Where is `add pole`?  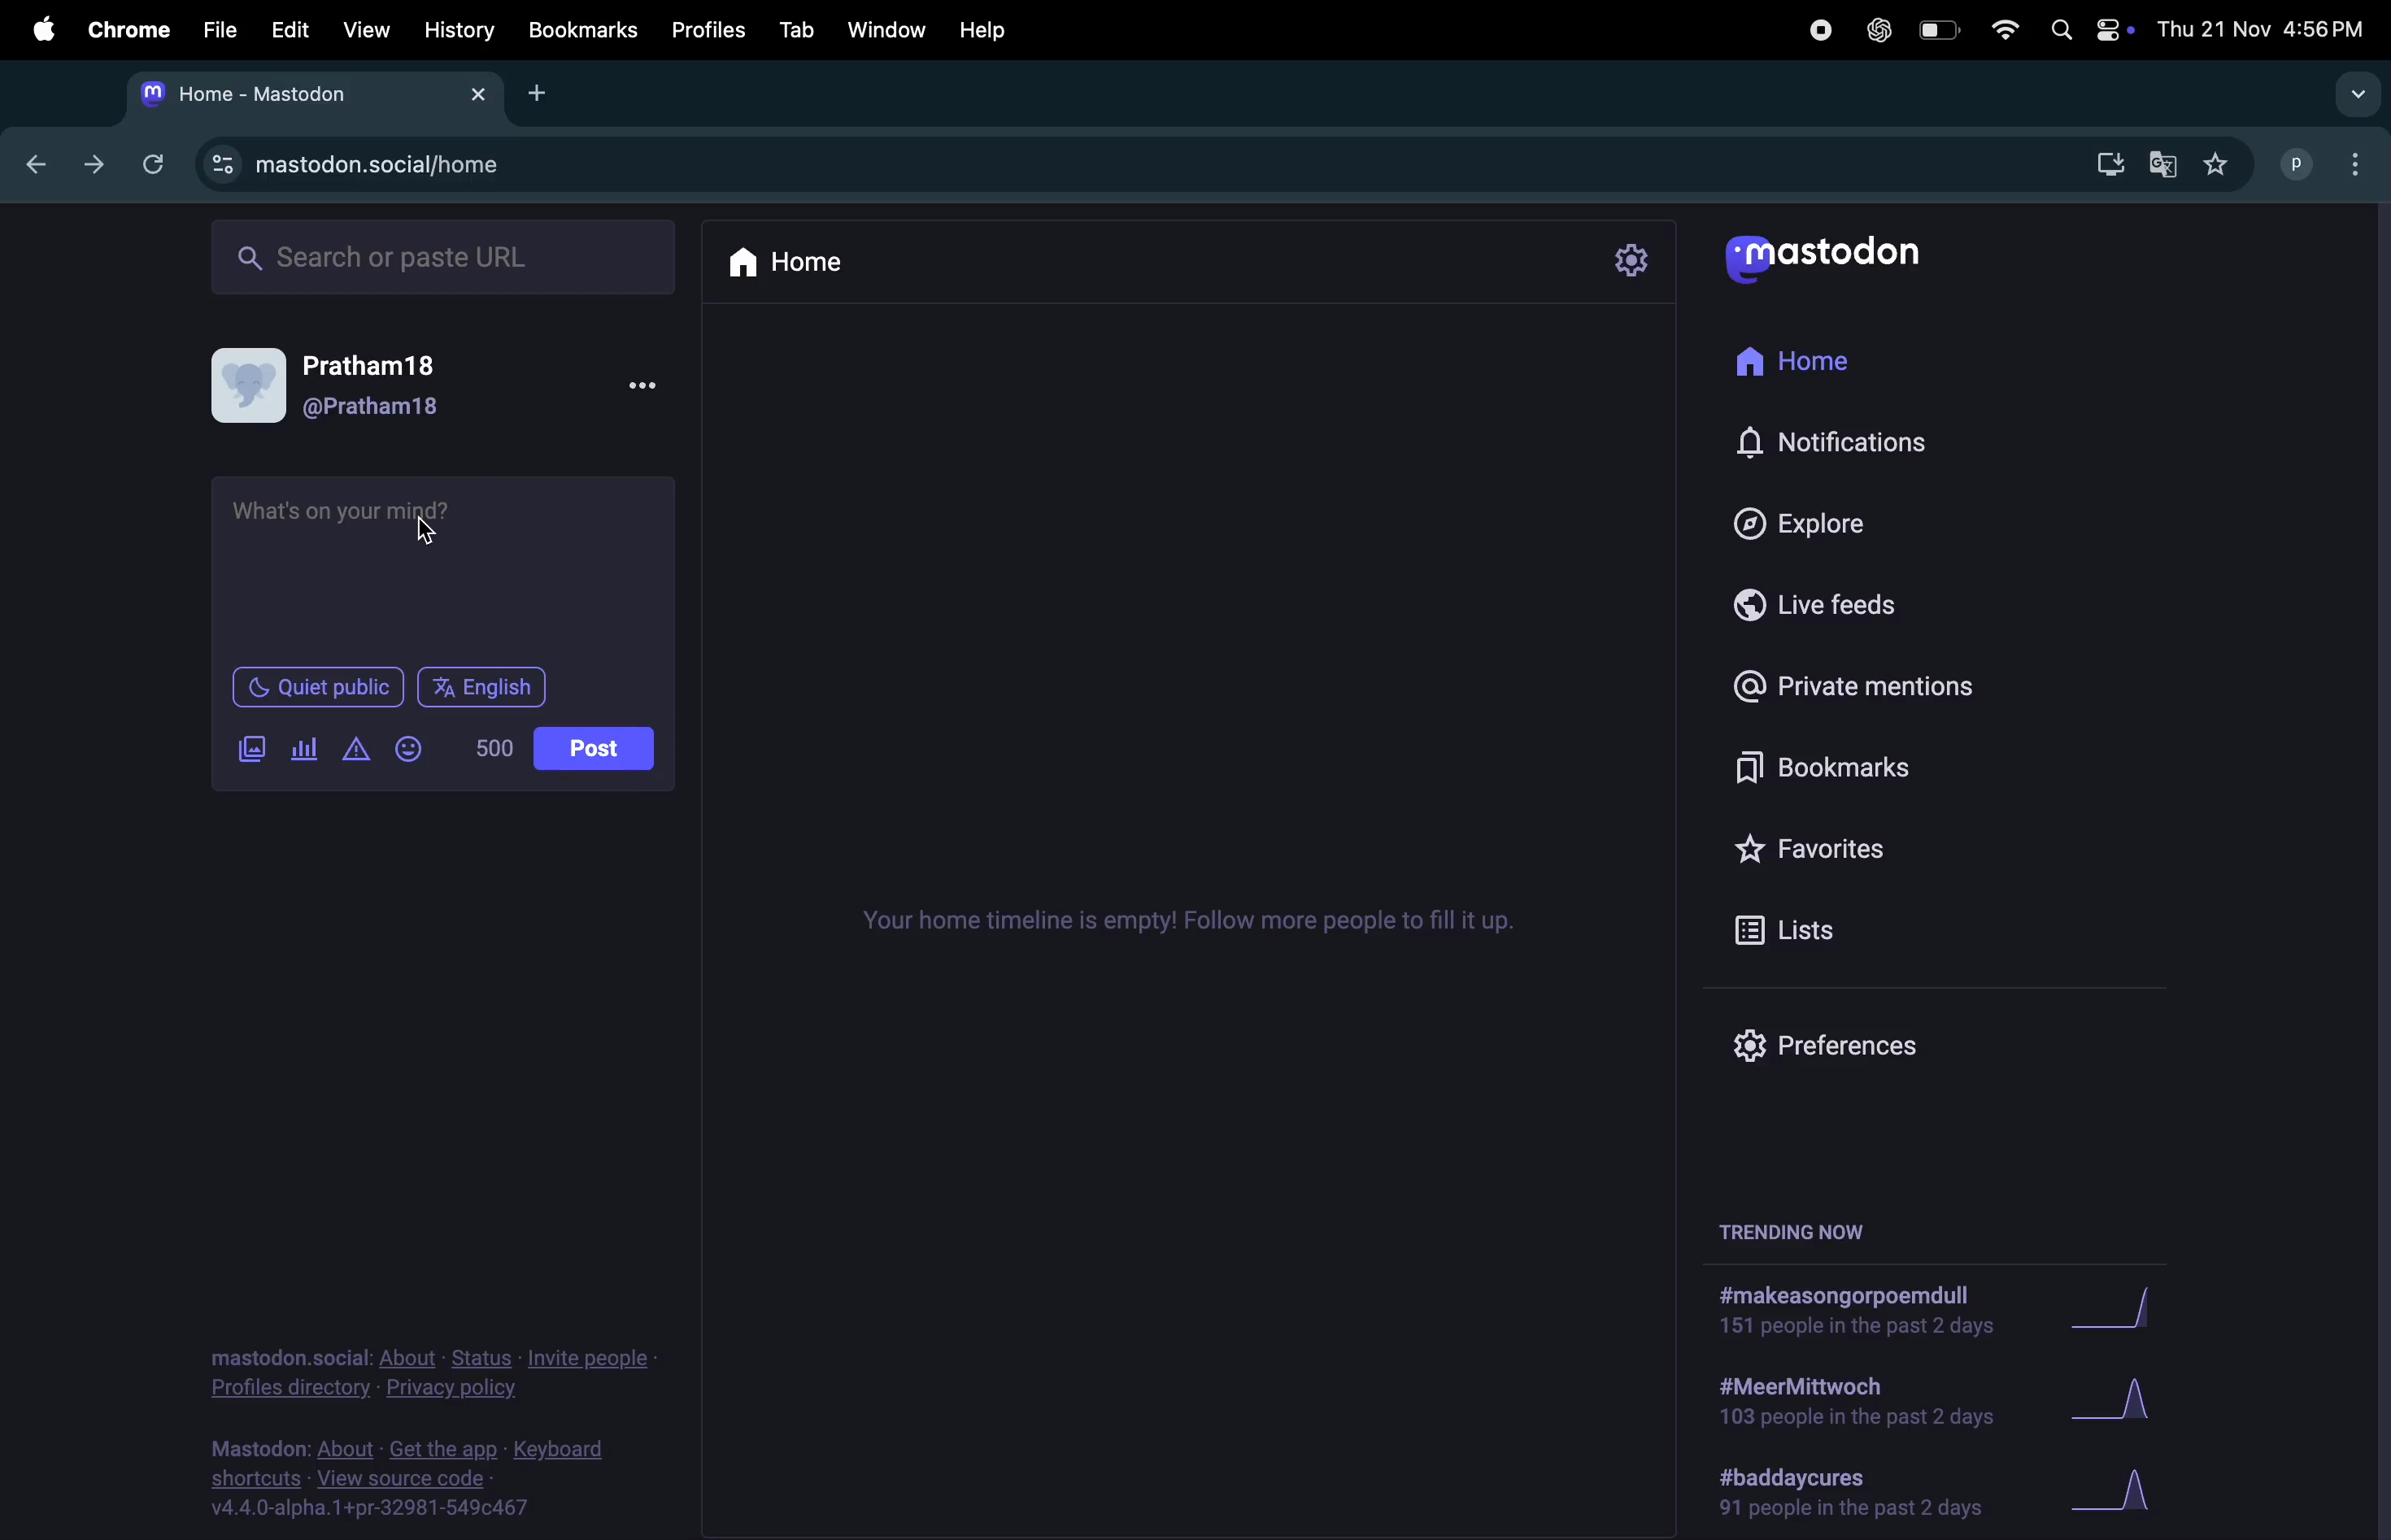 add pole is located at coordinates (304, 752).